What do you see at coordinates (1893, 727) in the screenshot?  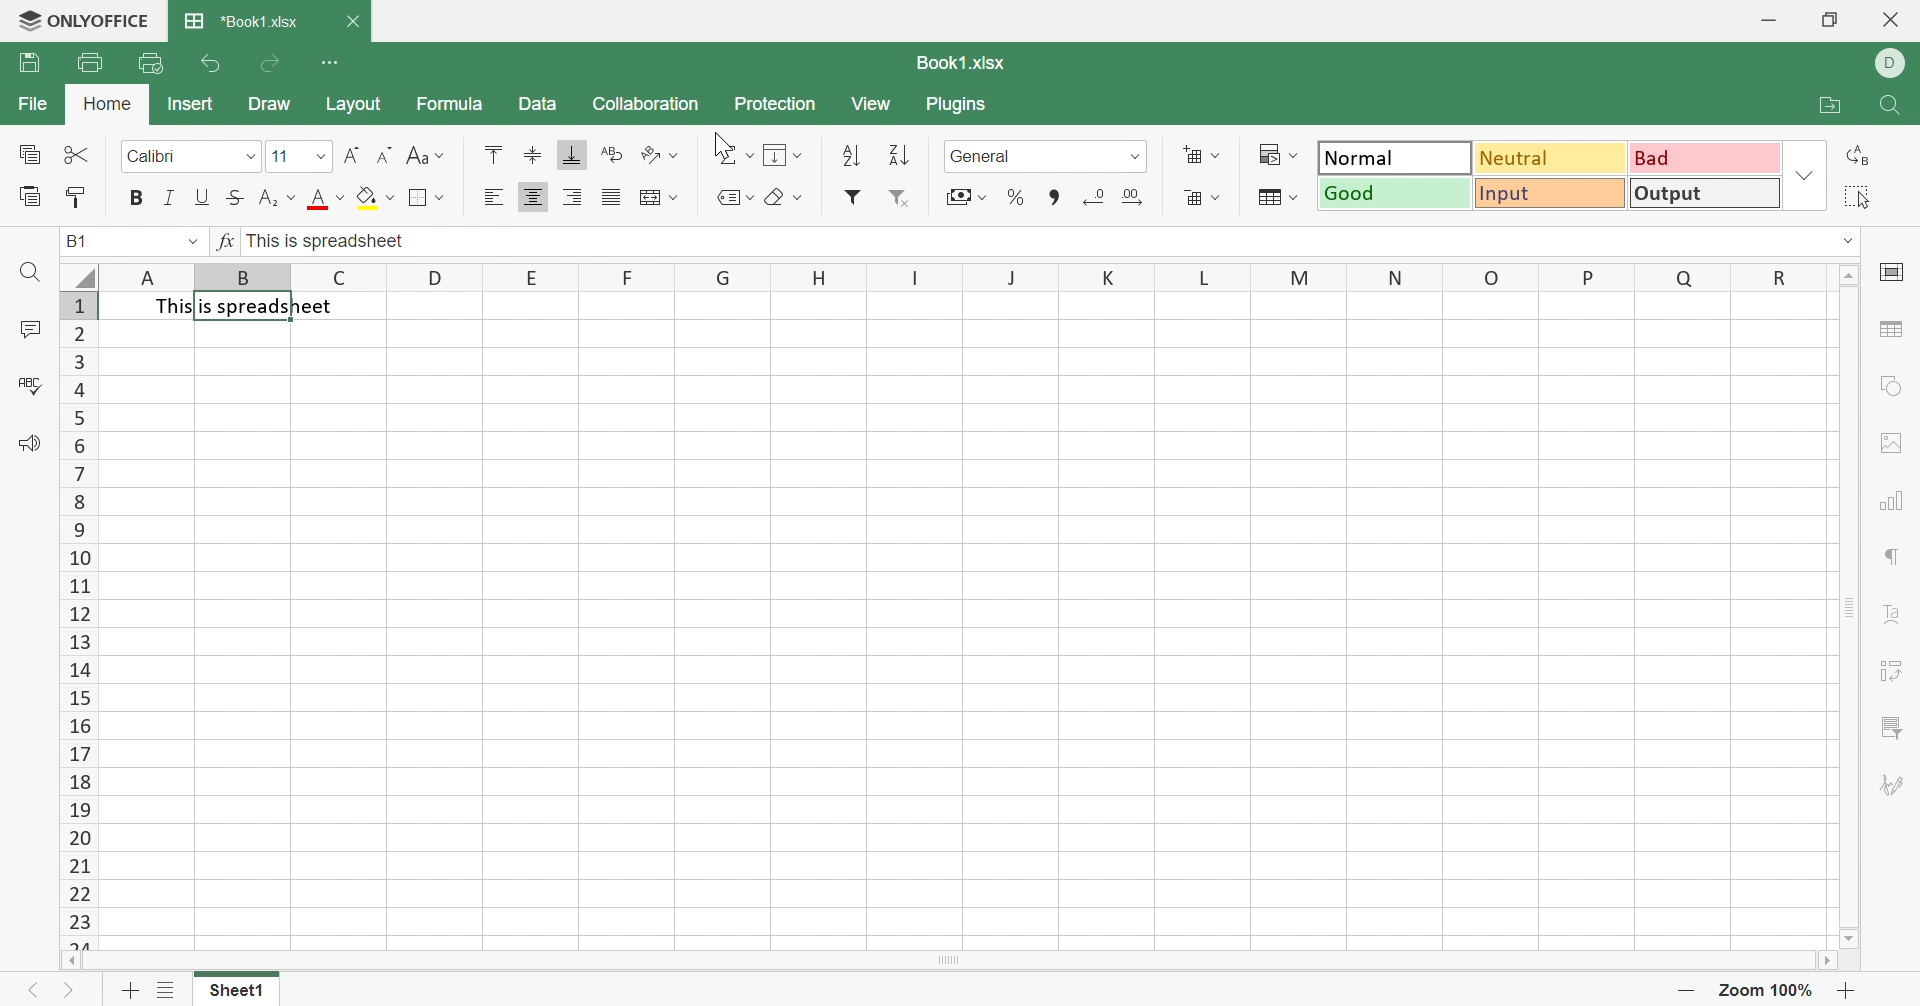 I see `Slicer settings` at bounding box center [1893, 727].